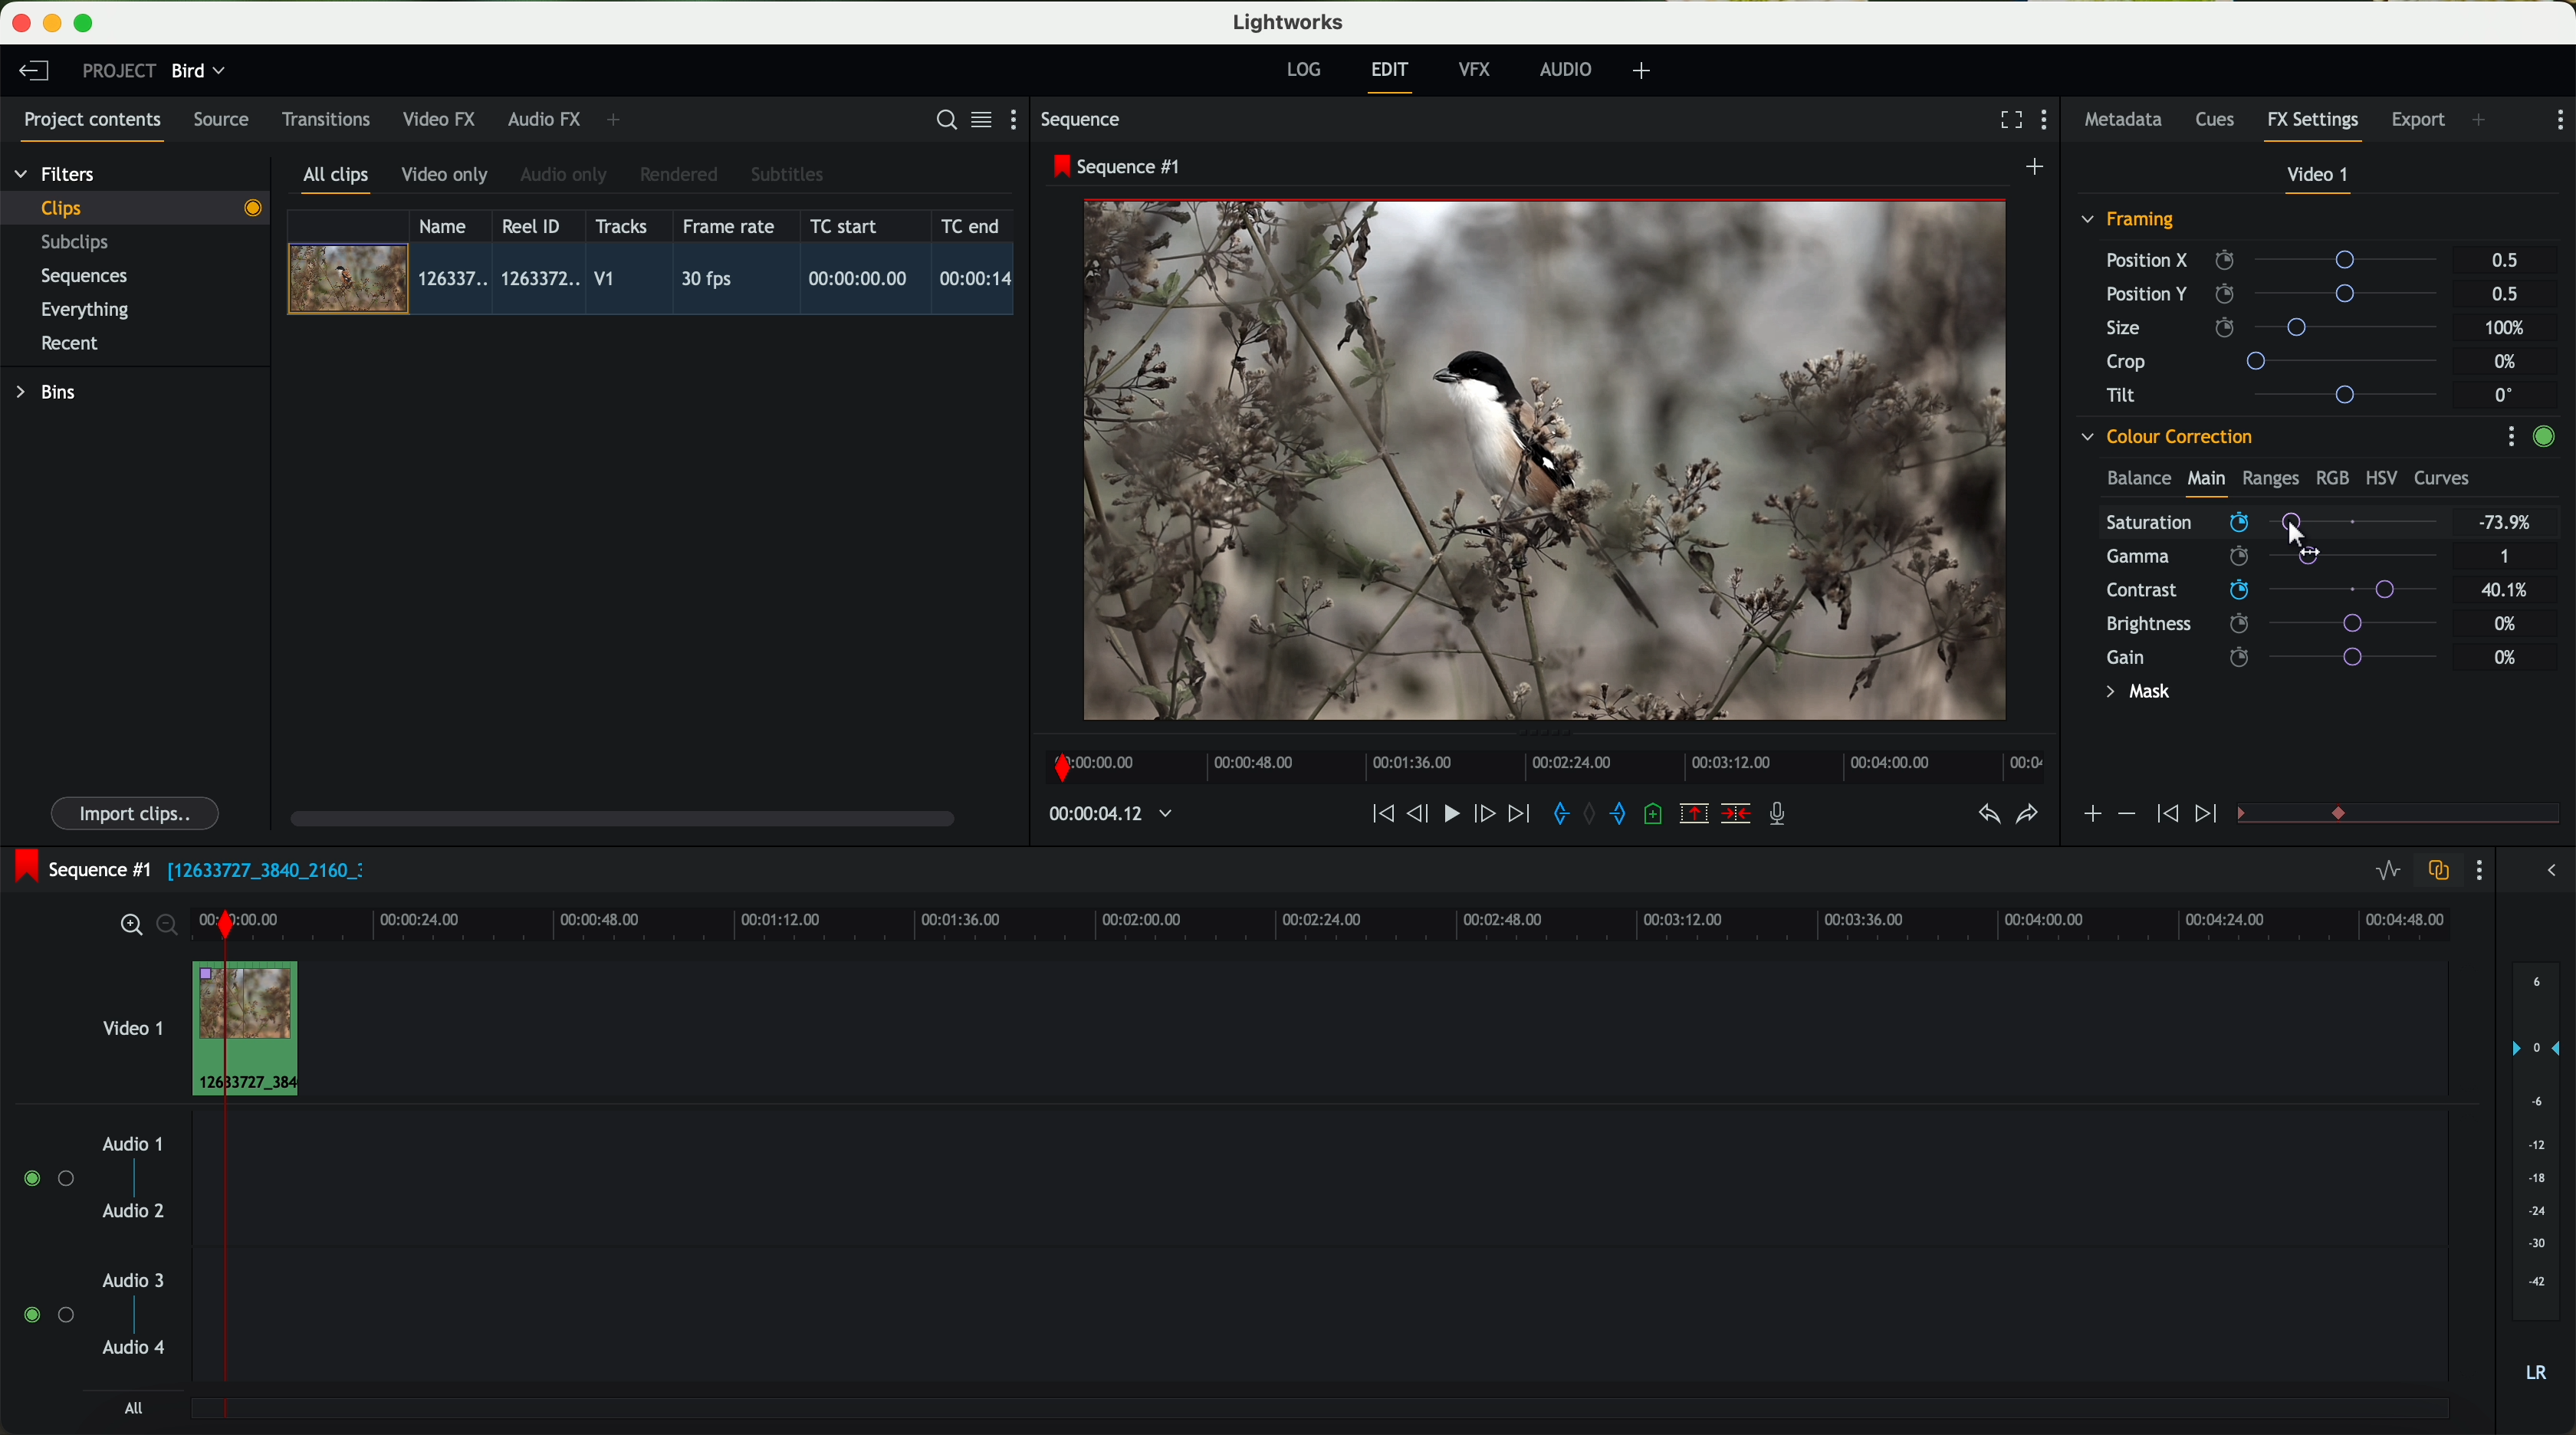 Image resolution: width=2576 pixels, height=1435 pixels. I want to click on Reel ID, so click(536, 225).